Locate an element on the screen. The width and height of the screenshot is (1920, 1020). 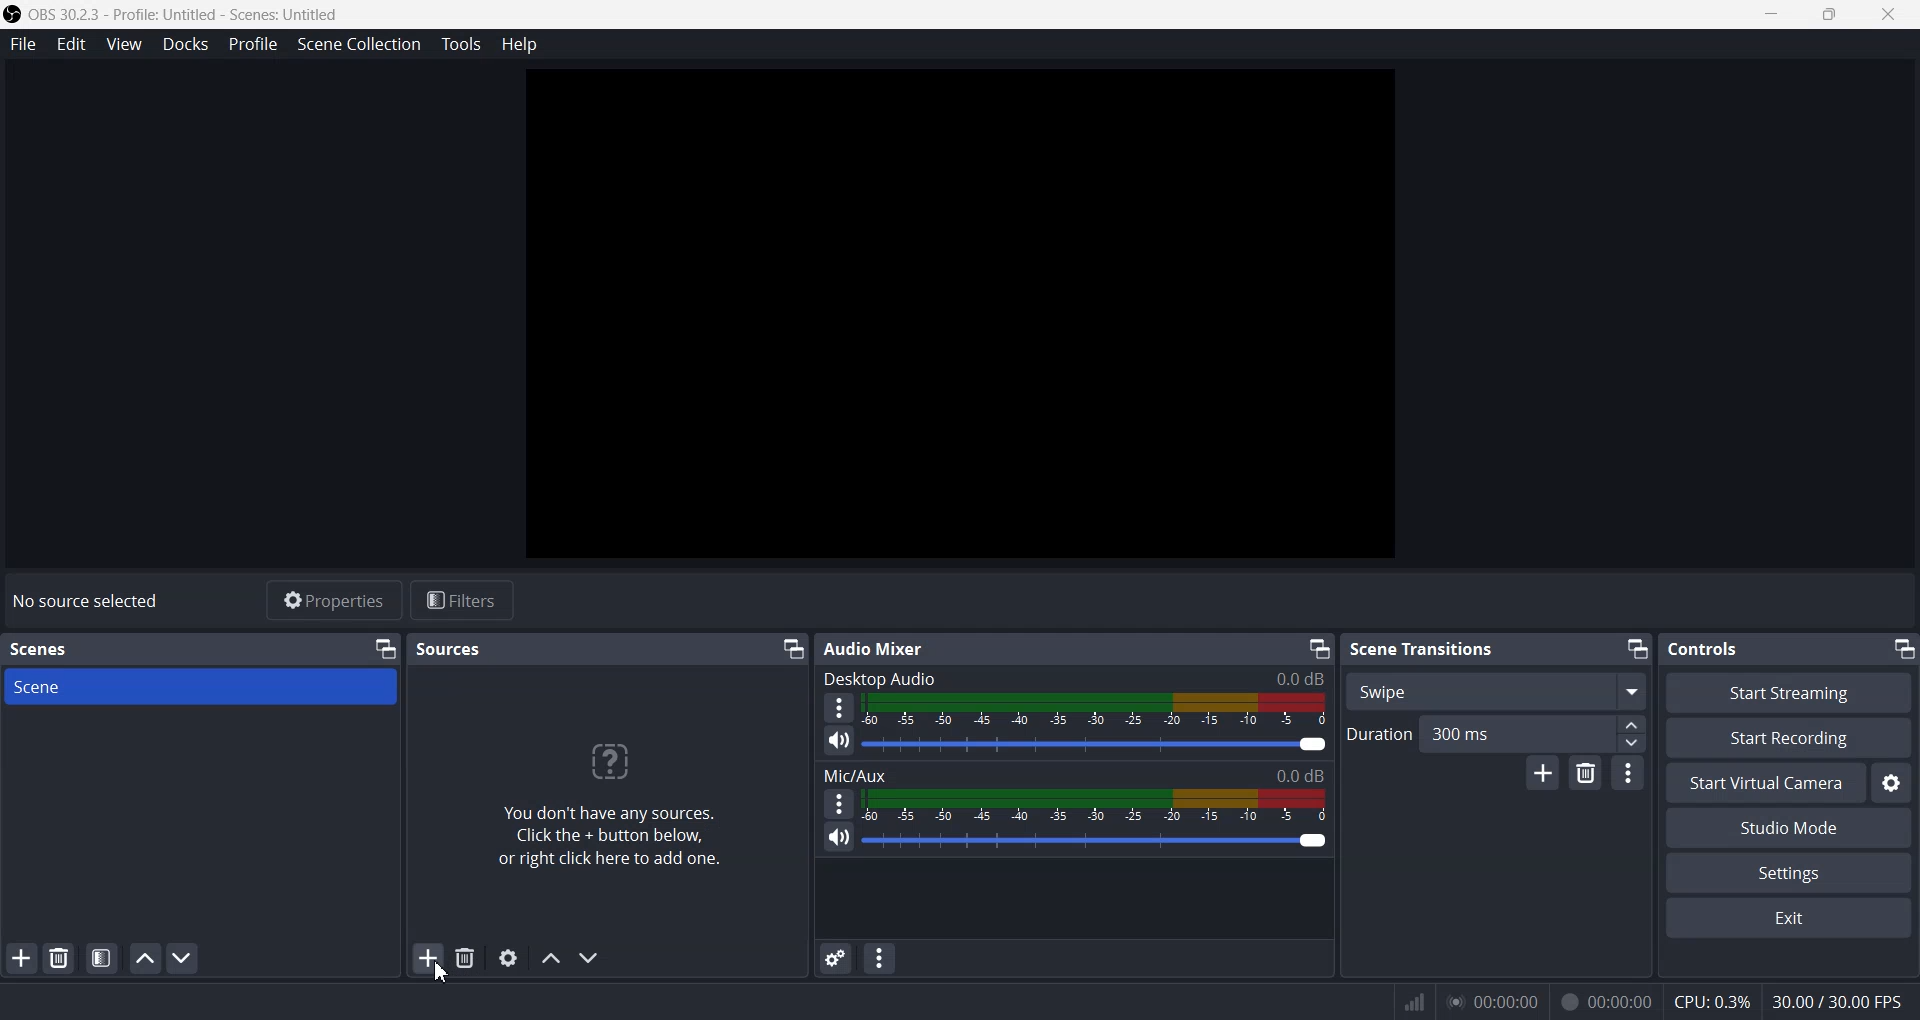
Advance Audio properties is located at coordinates (836, 958).